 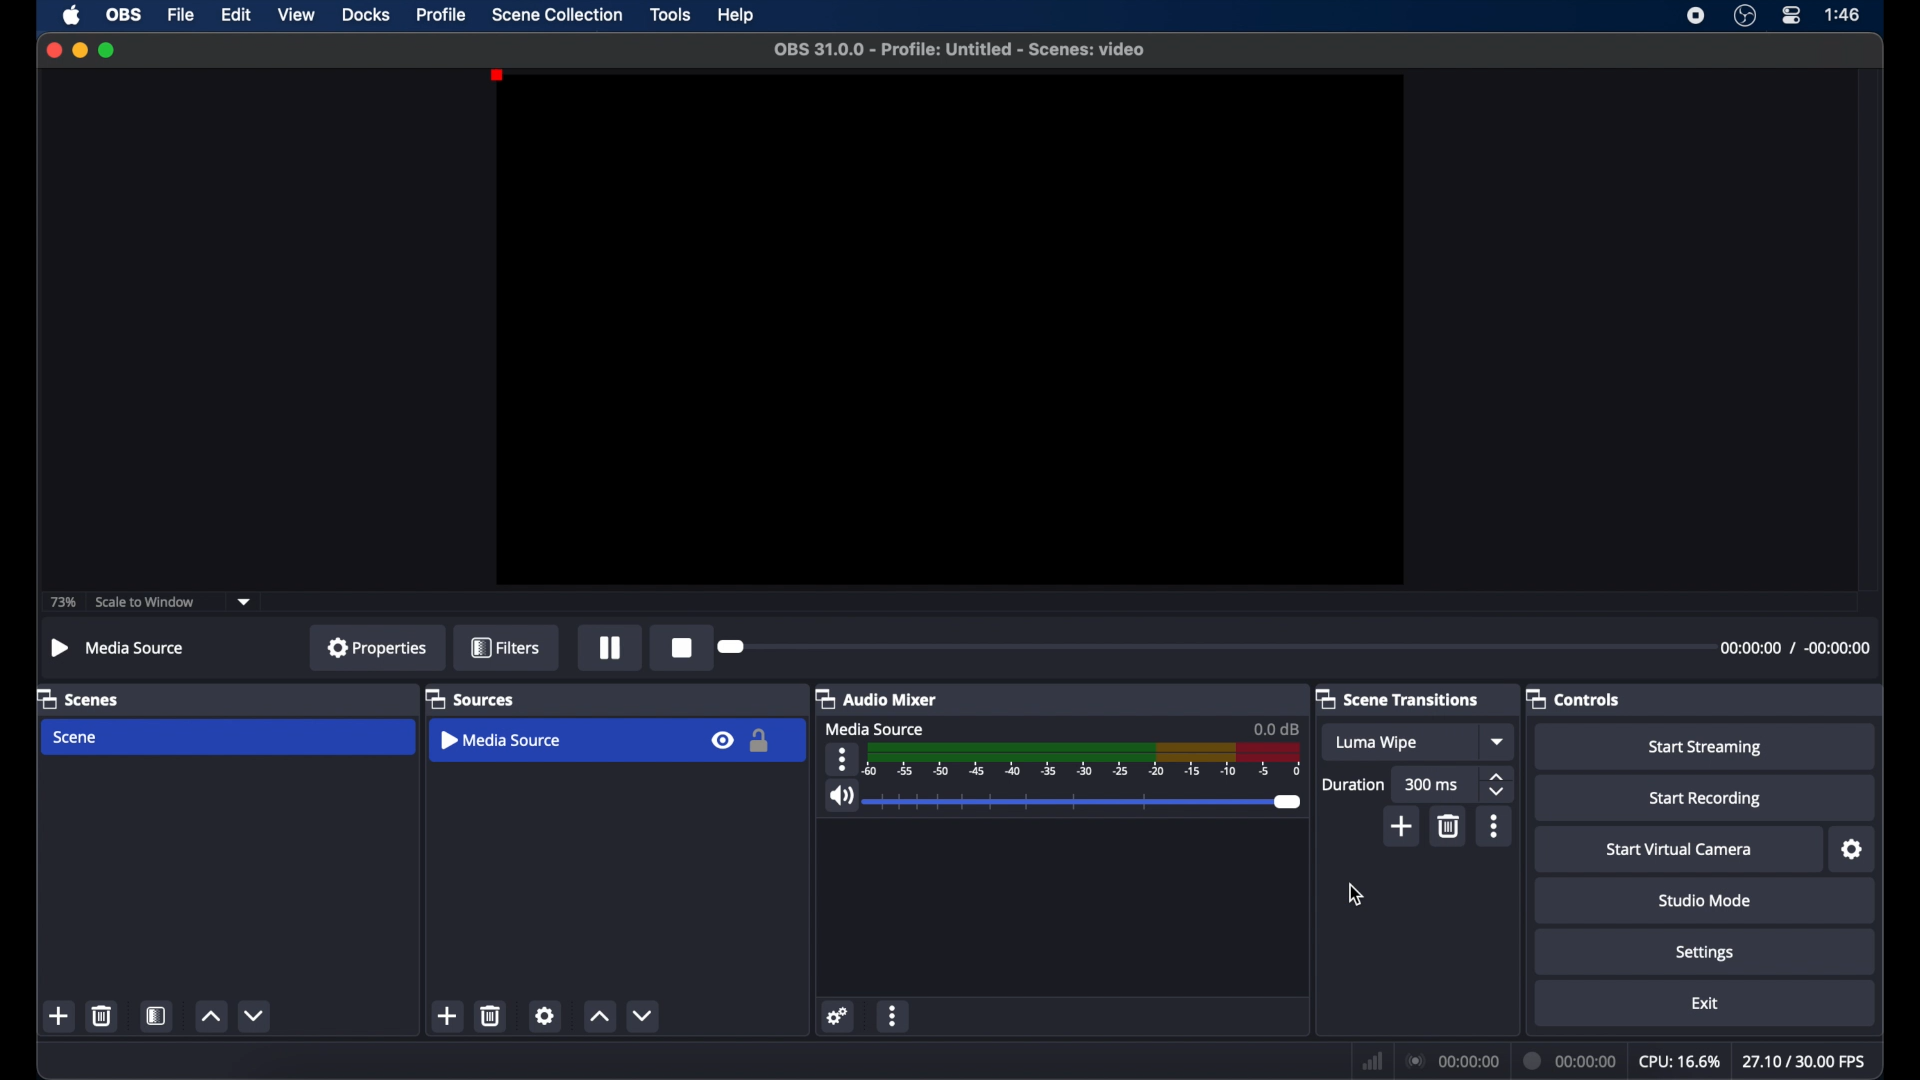 I want to click on delete, so click(x=103, y=1015).